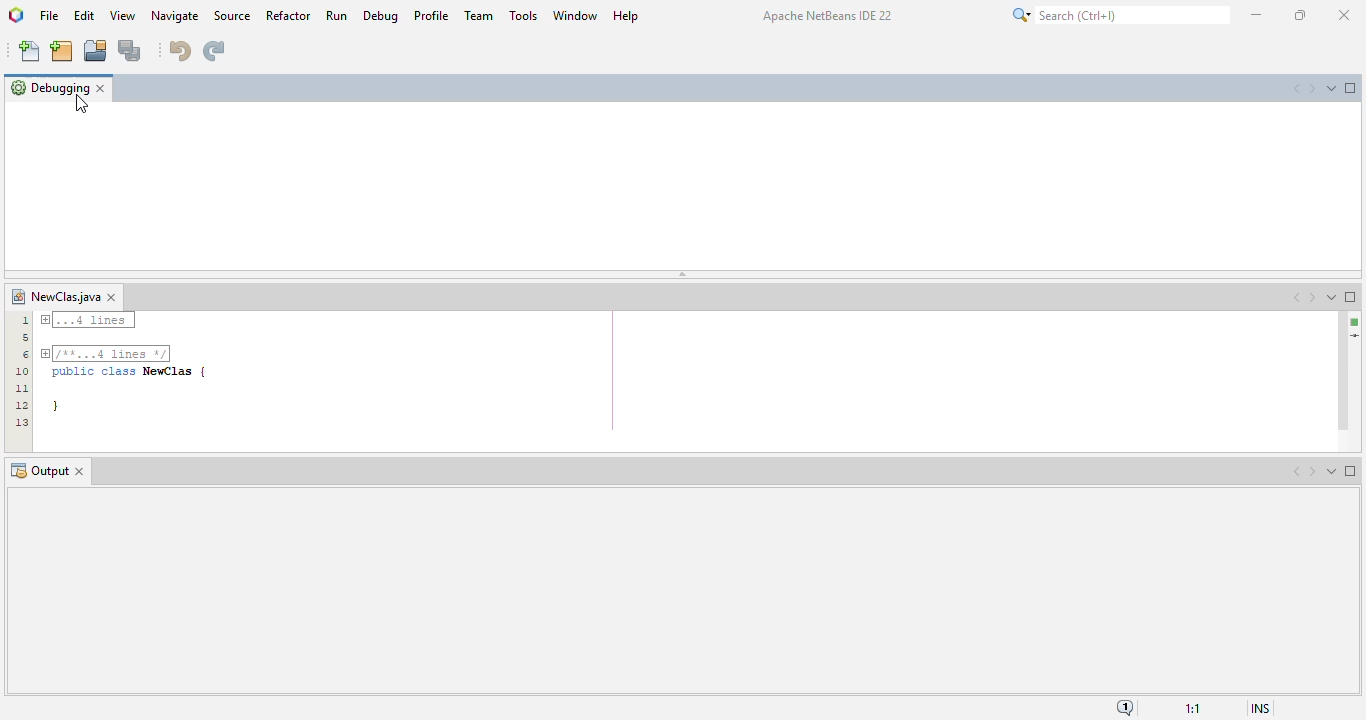  I want to click on output, so click(39, 471).